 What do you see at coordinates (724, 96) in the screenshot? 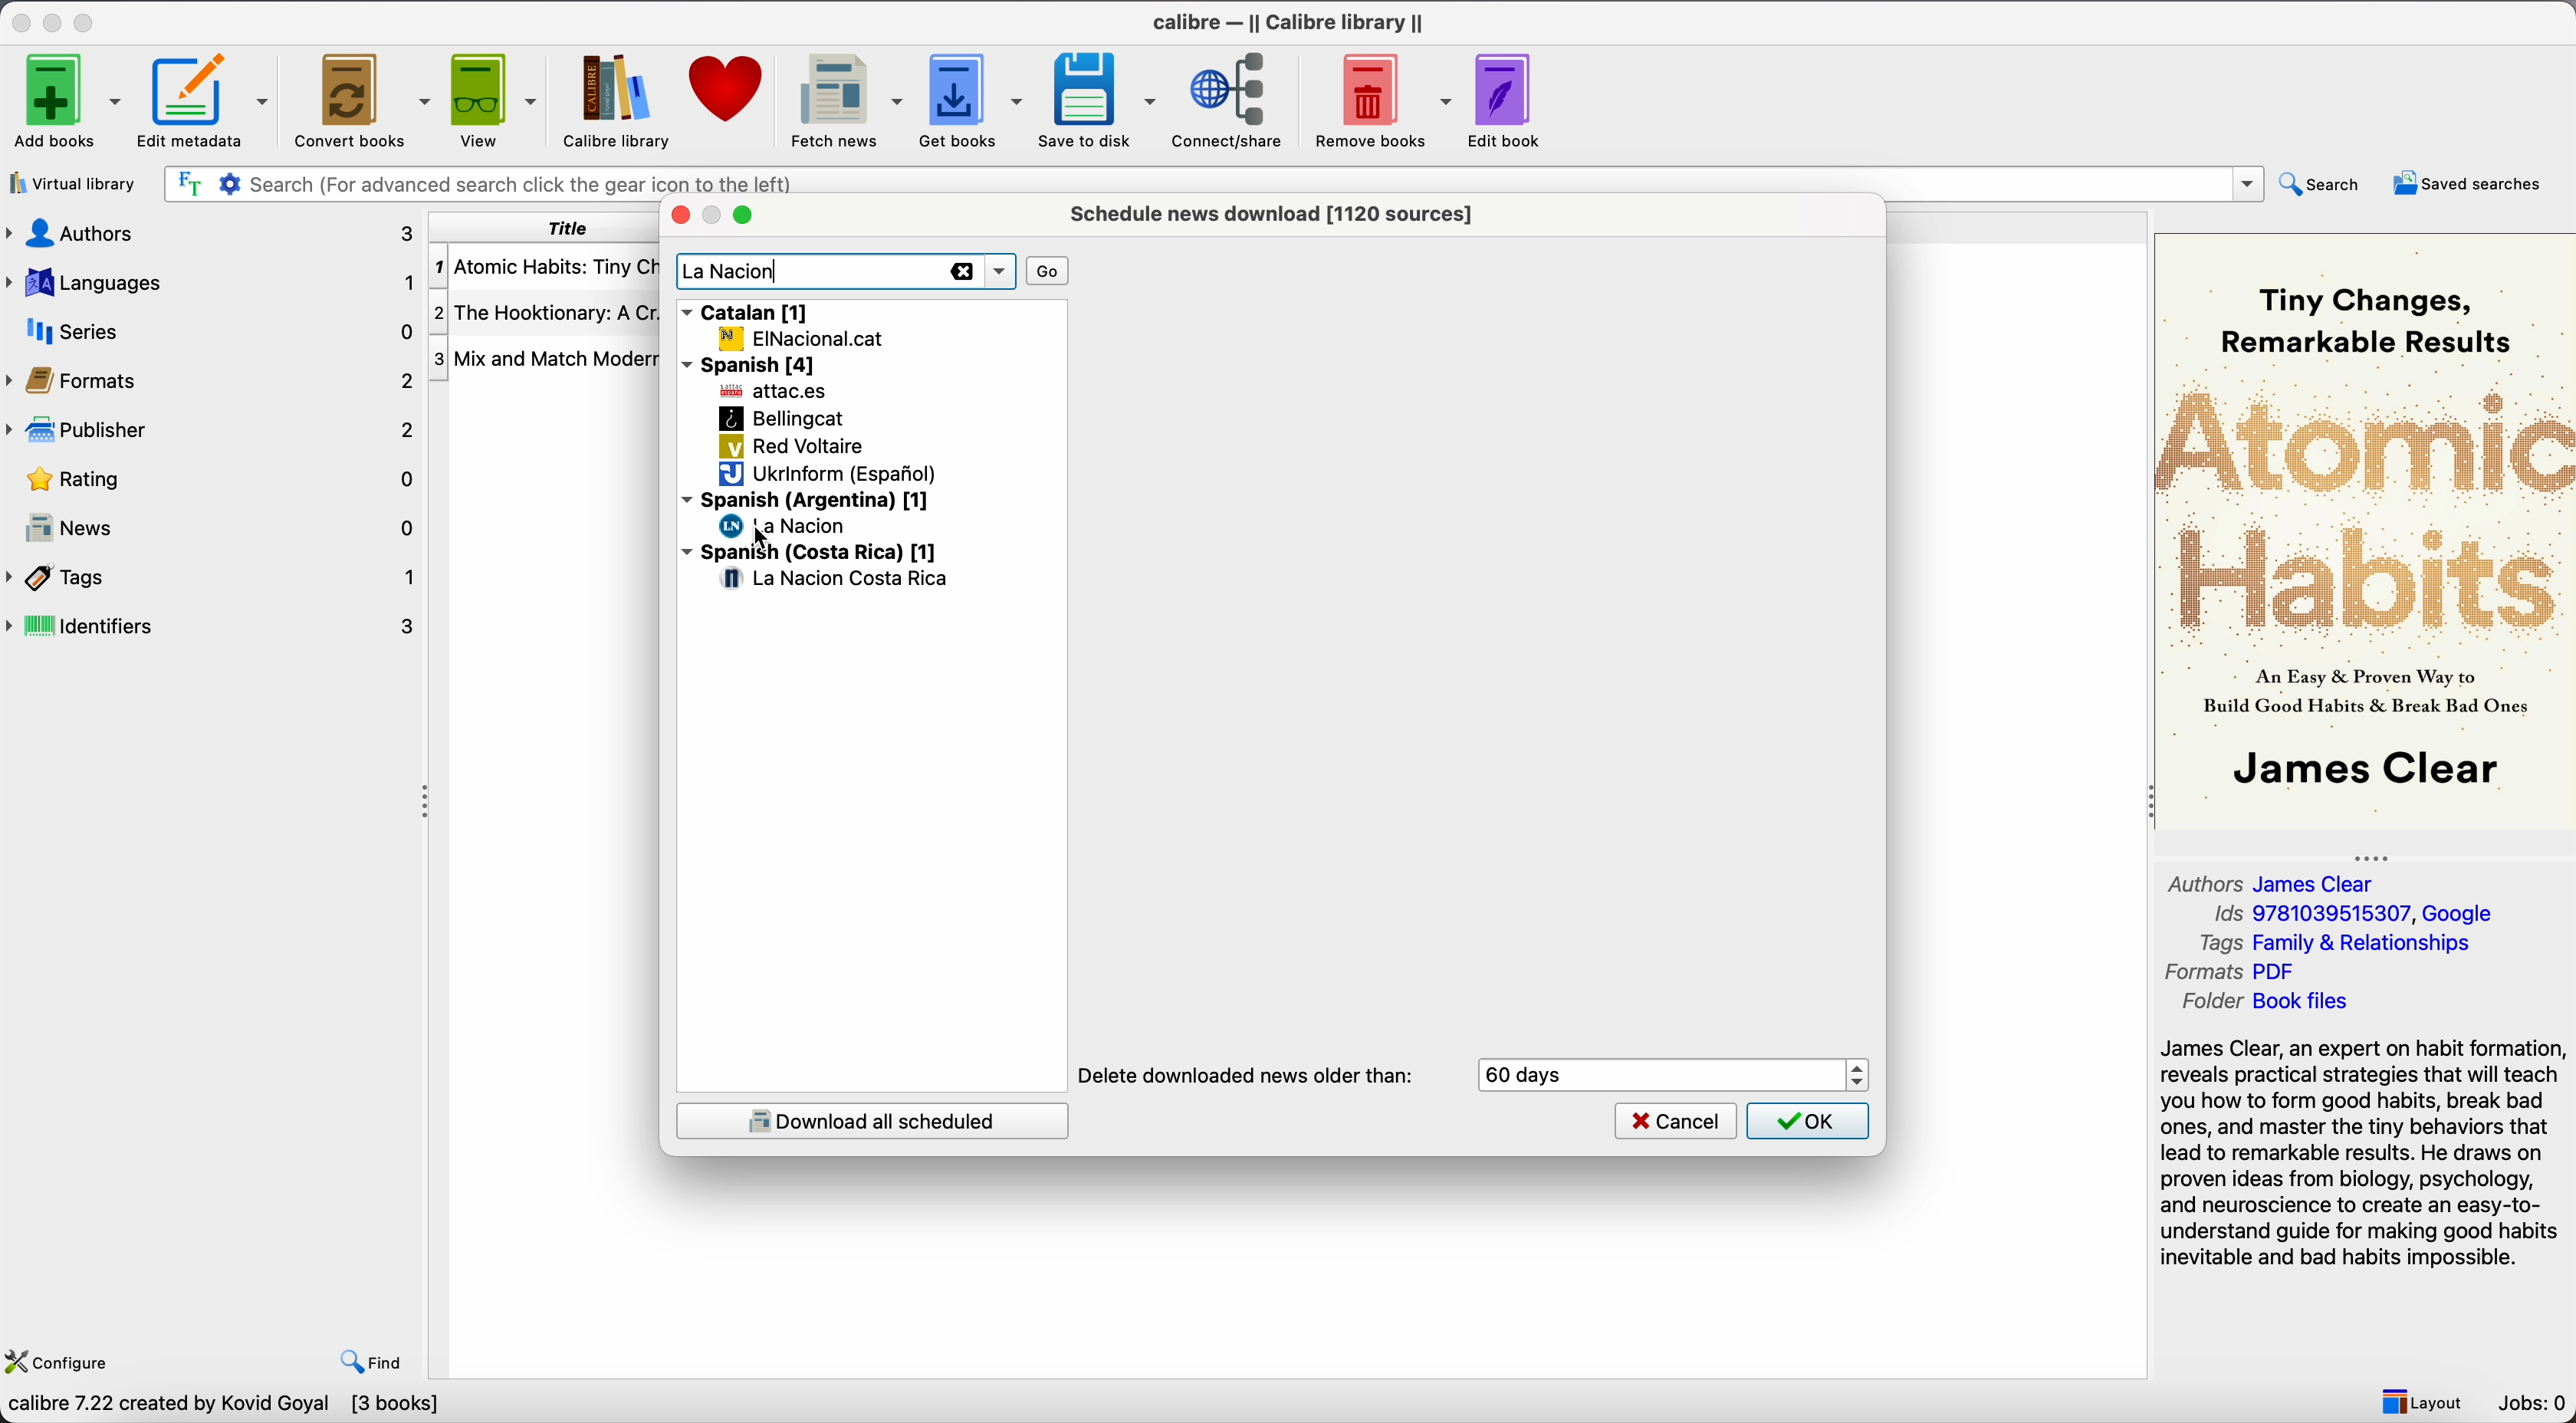
I see `donate` at bounding box center [724, 96].